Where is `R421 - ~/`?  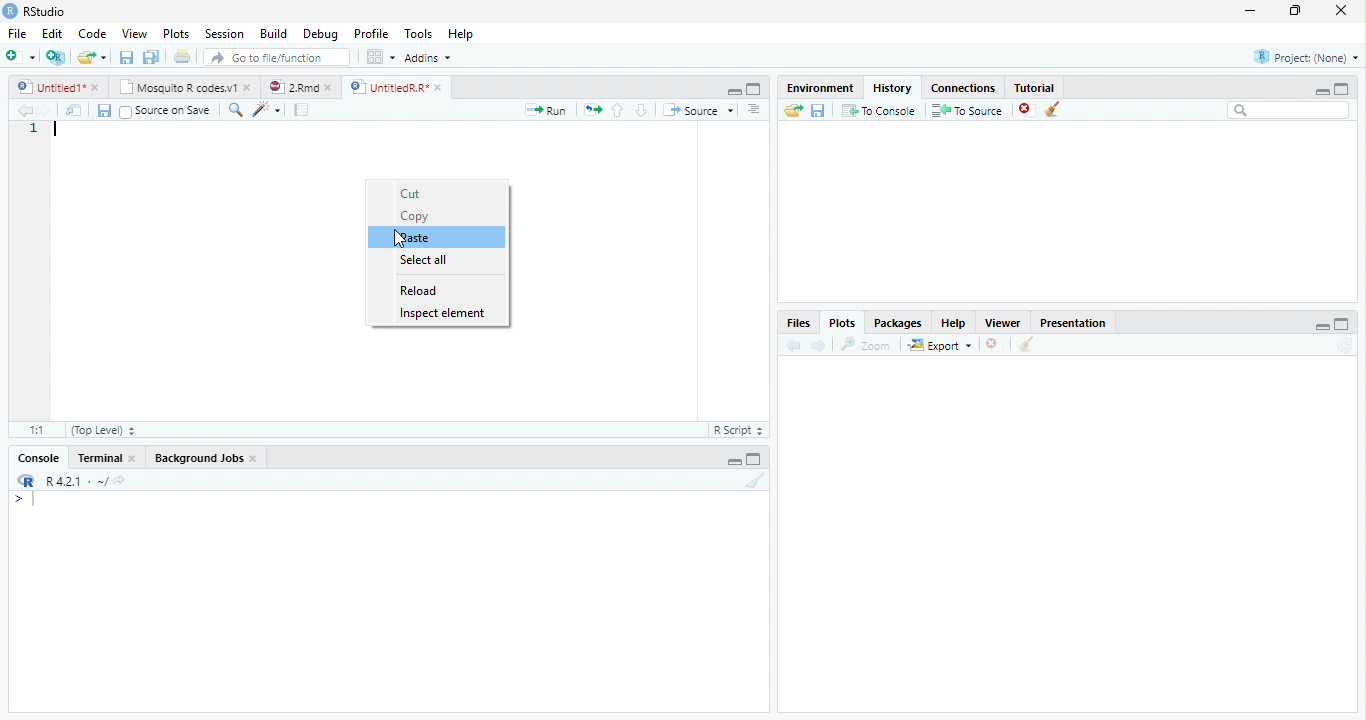
R421 - ~/ is located at coordinates (70, 481).